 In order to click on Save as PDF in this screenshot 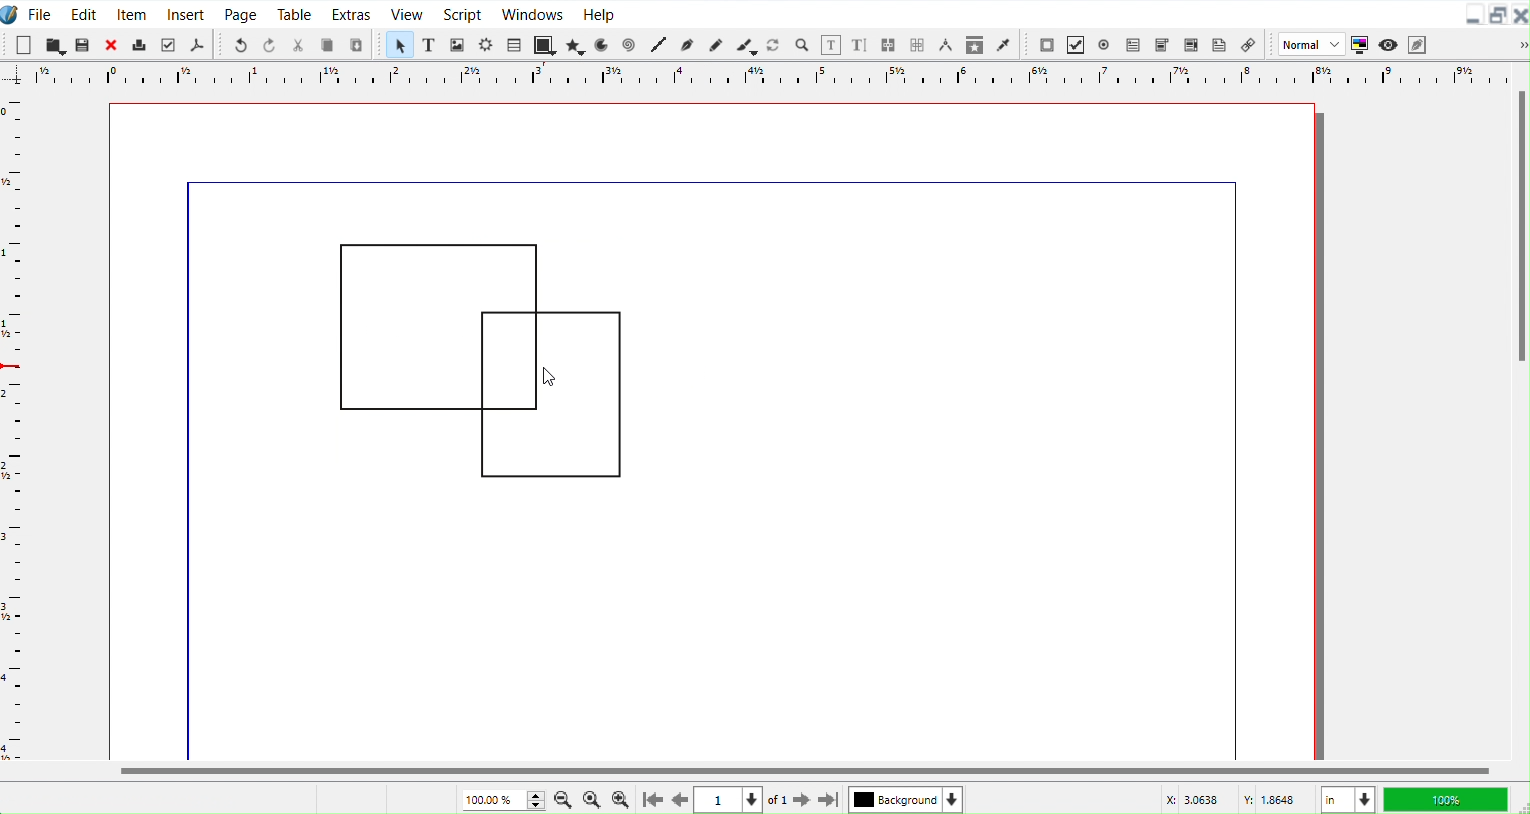, I will do `click(197, 44)`.